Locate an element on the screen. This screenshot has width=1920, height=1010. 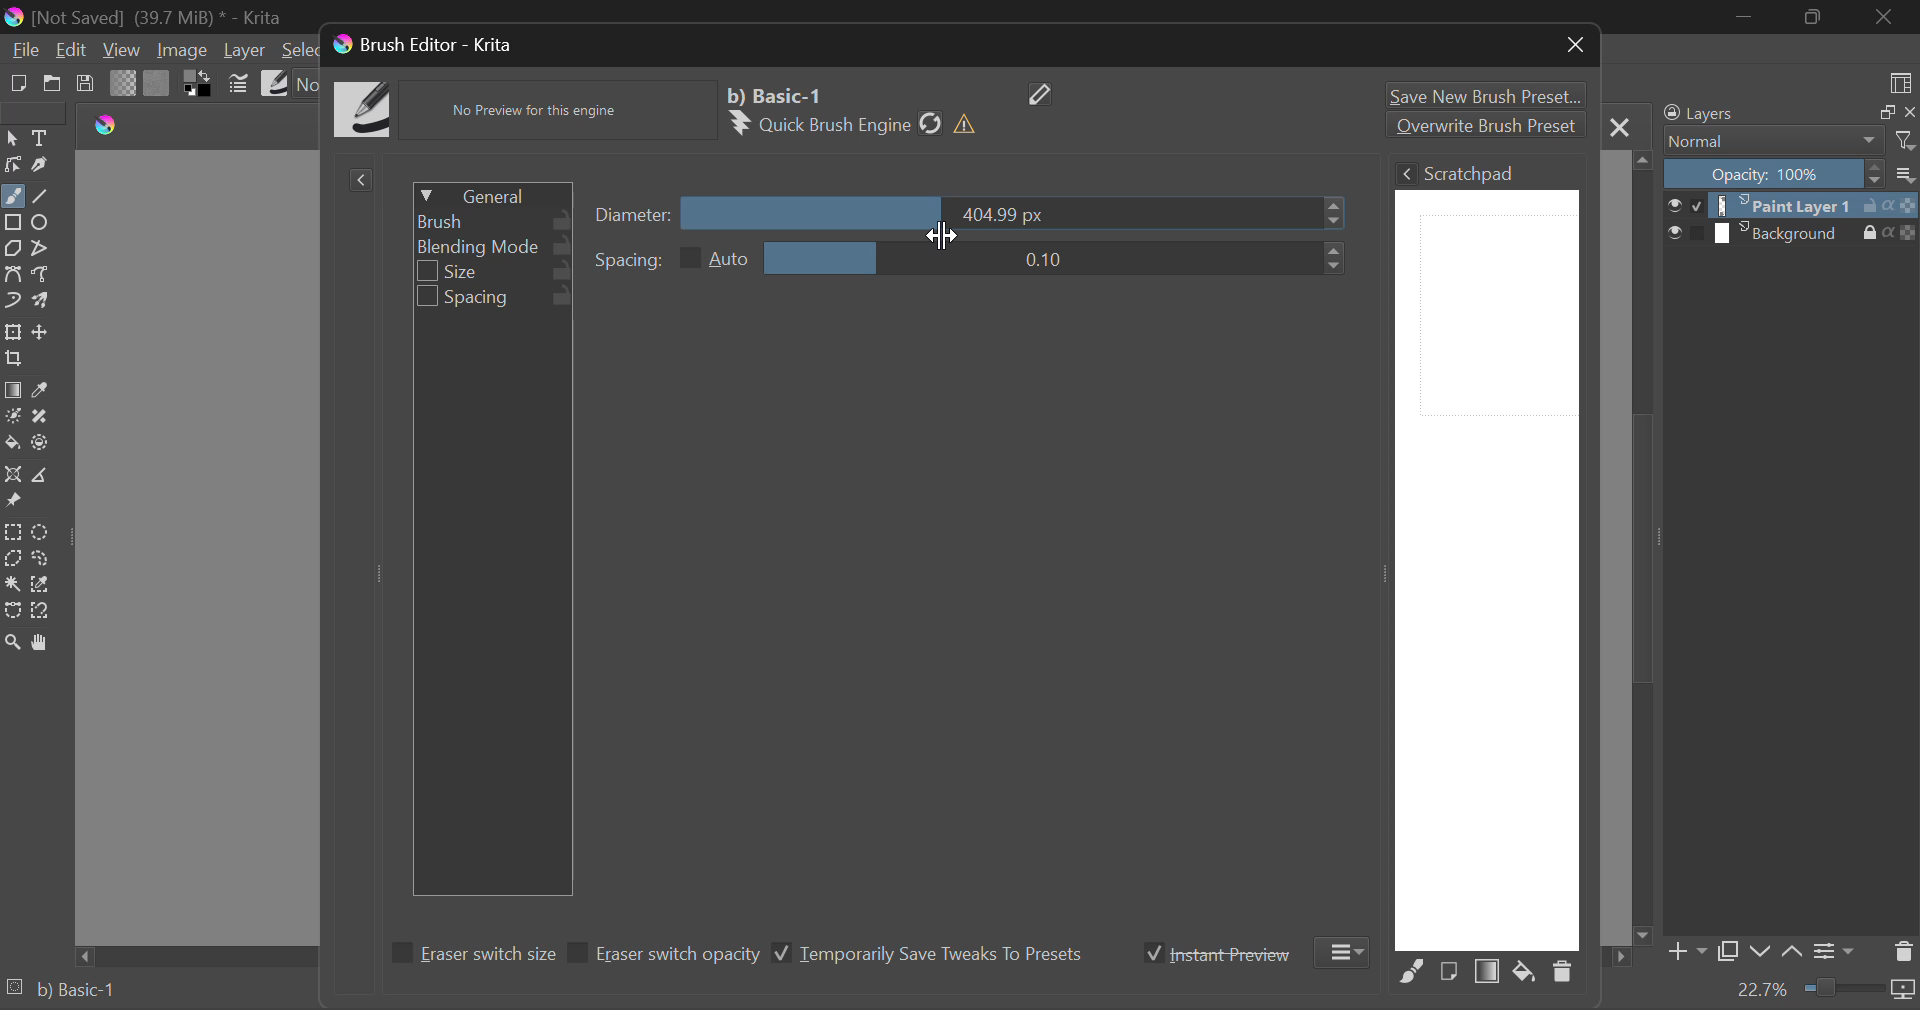
Transform a layer is located at coordinates (12, 332).